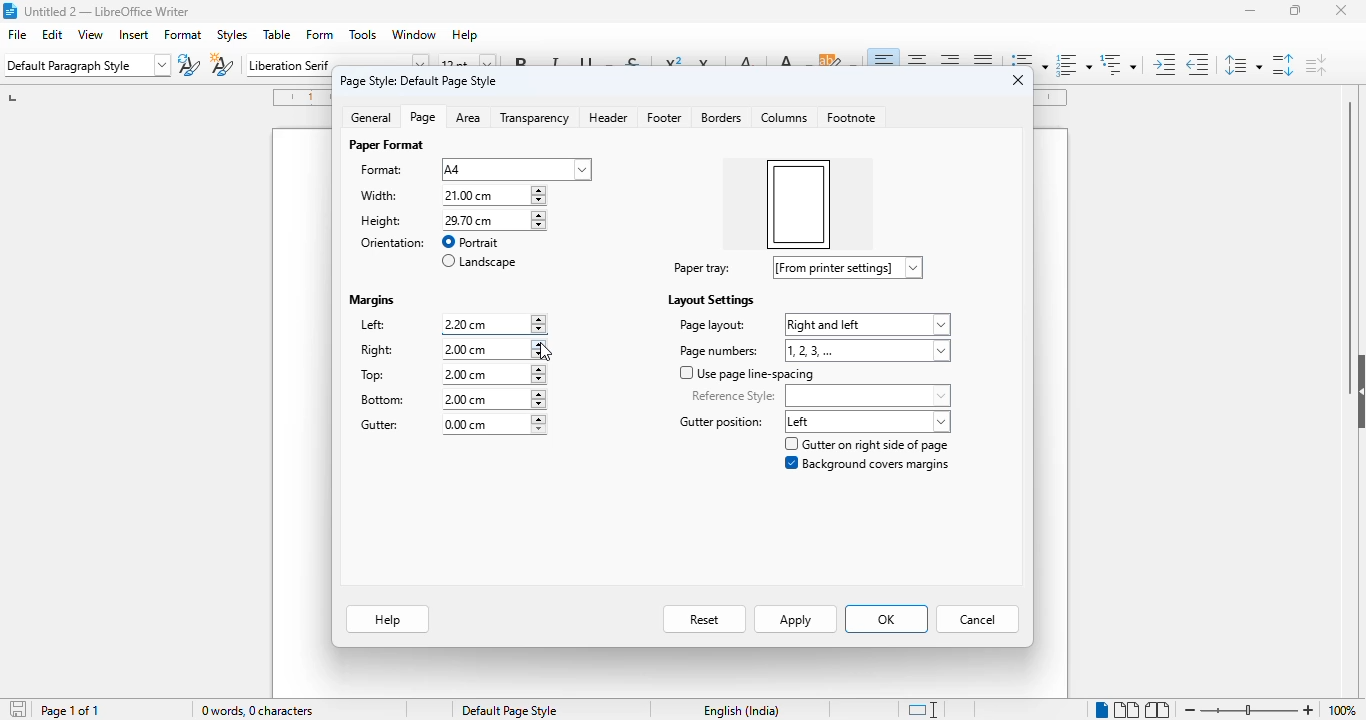 The width and height of the screenshot is (1366, 720). Describe the element at coordinates (869, 323) in the screenshot. I see `page layout options` at that location.